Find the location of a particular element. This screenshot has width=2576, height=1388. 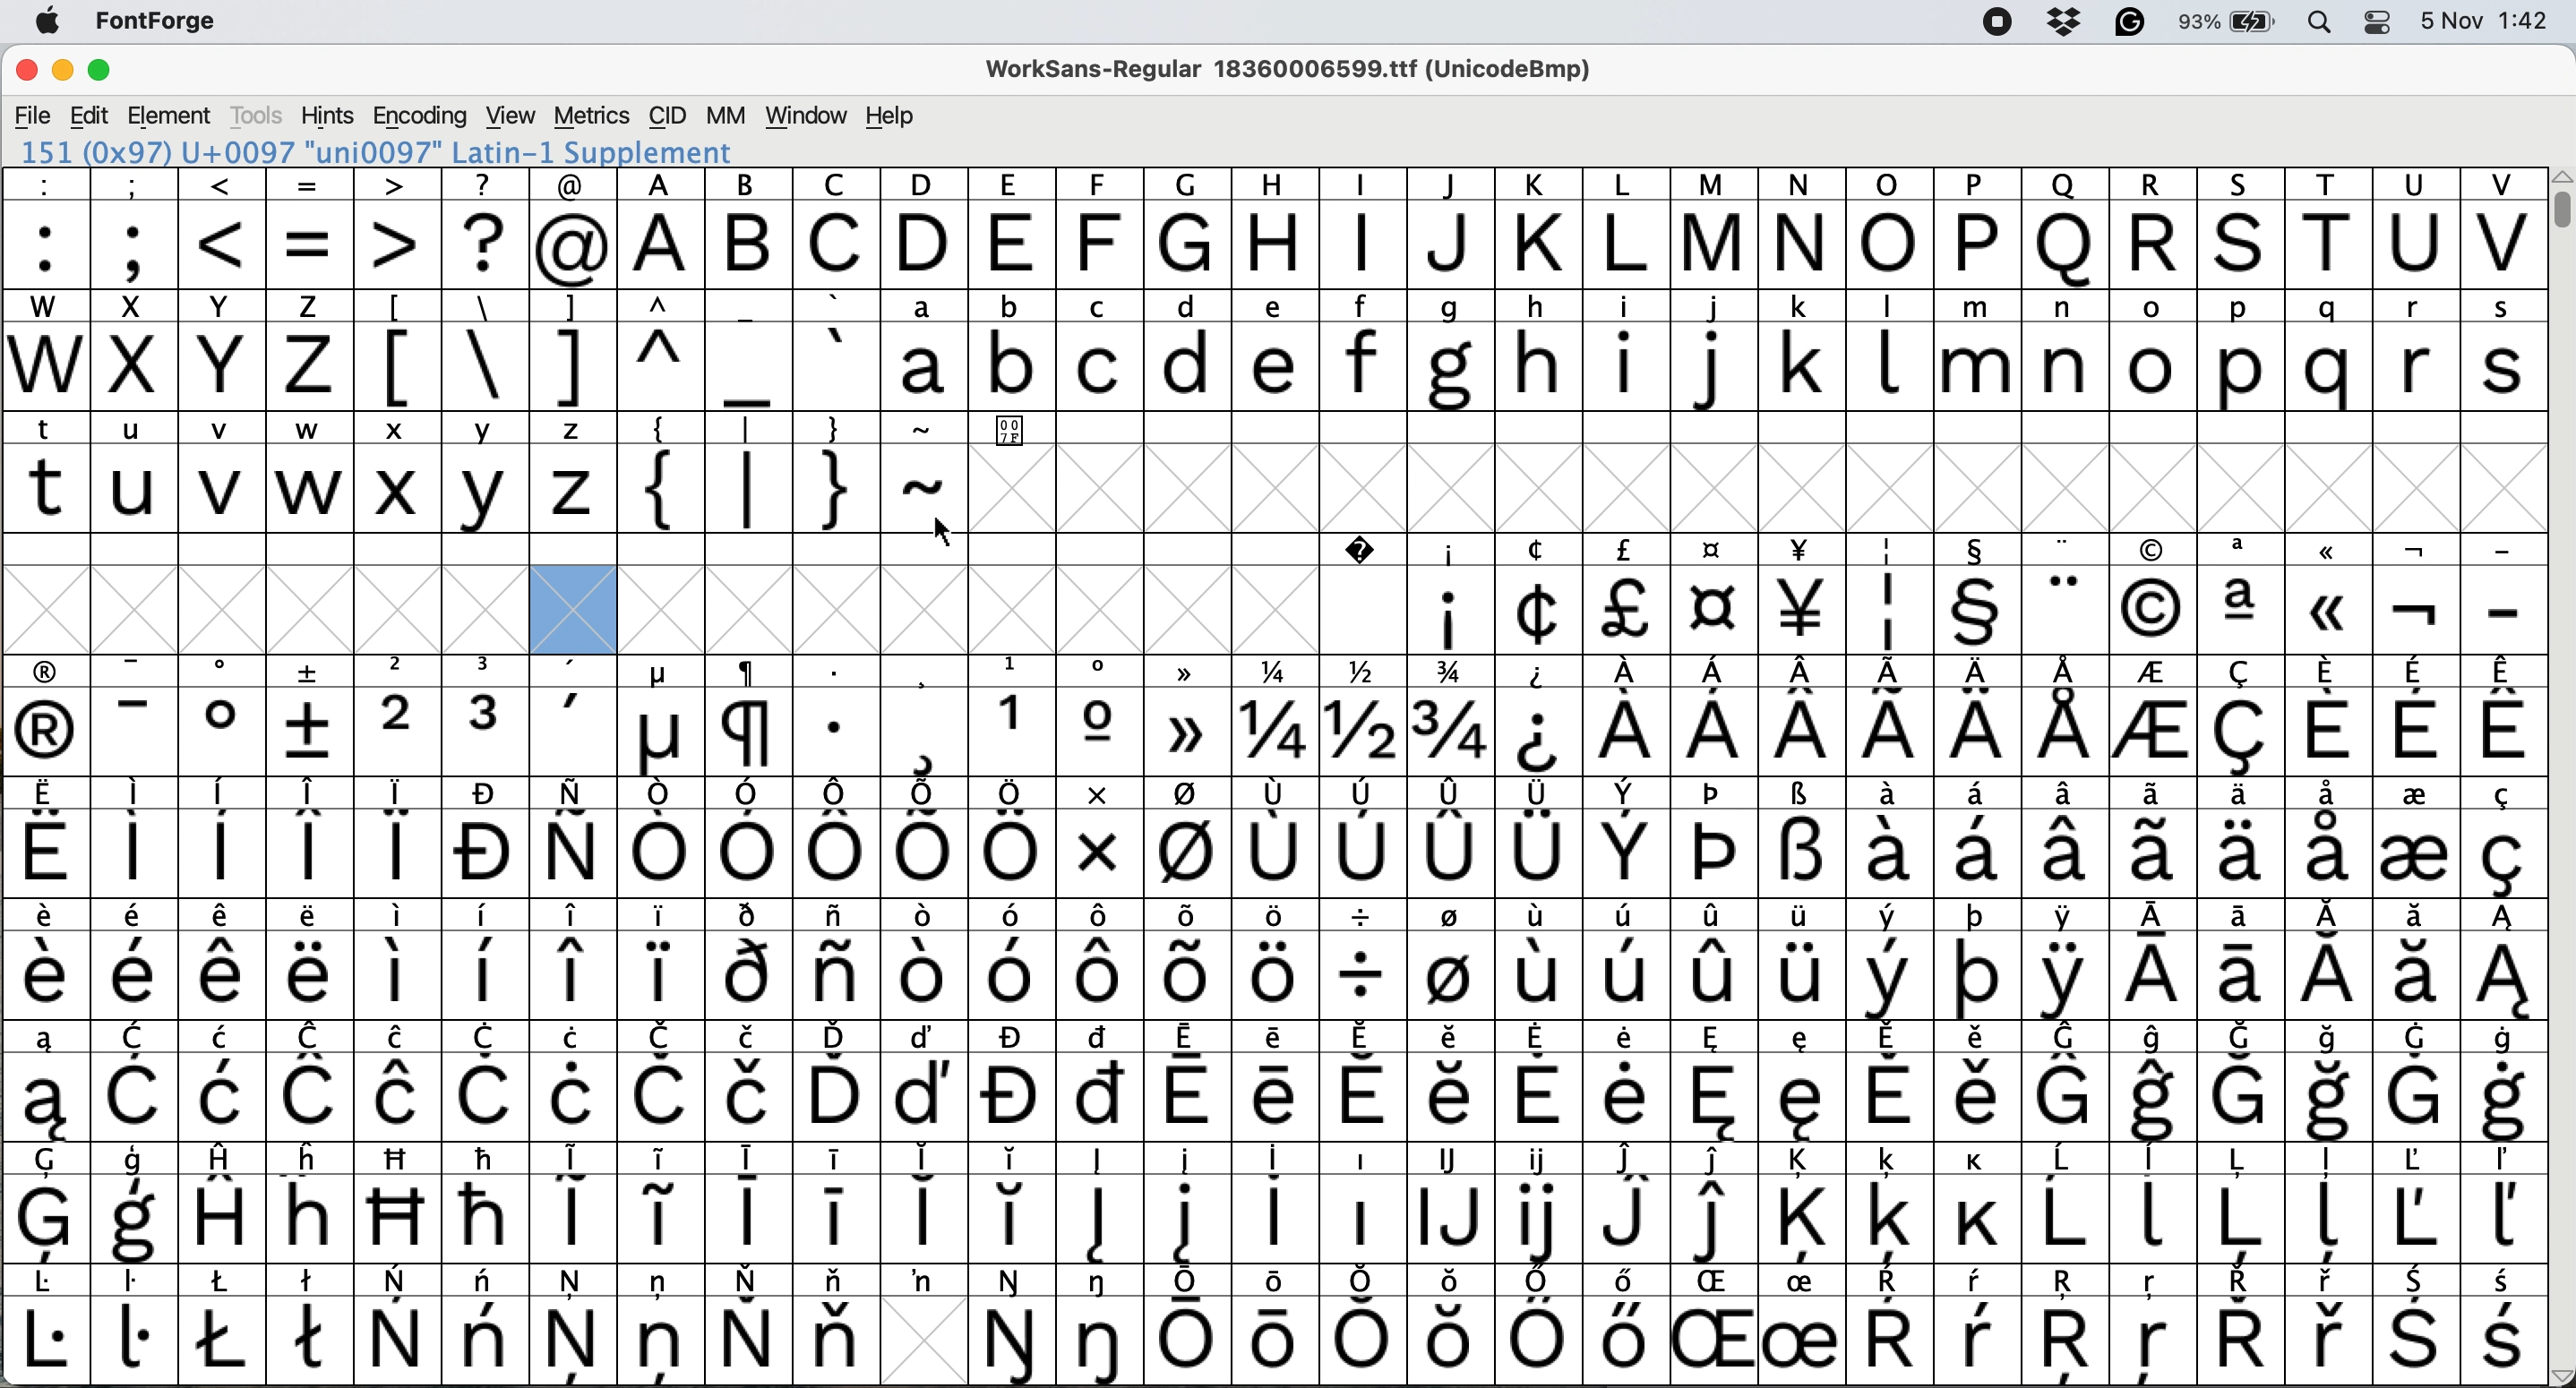

x is located at coordinates (397, 472).